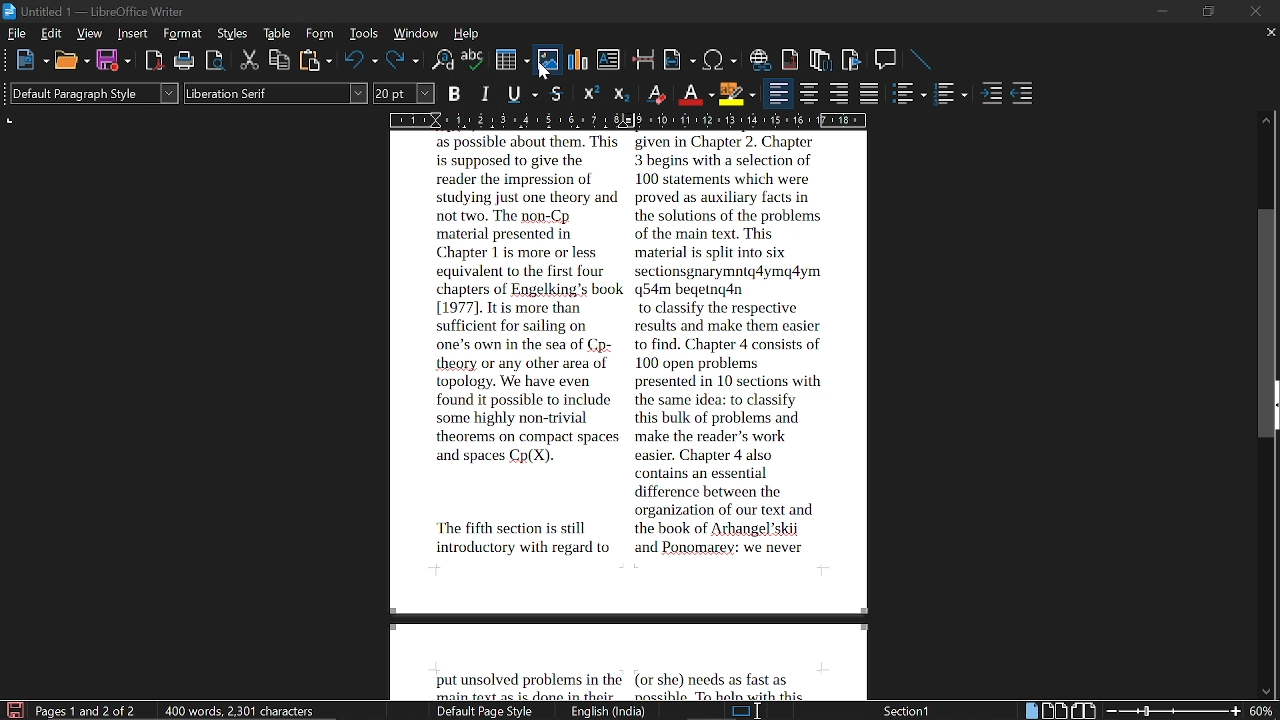 The height and width of the screenshot is (720, 1280). I want to click on style, so click(234, 33).